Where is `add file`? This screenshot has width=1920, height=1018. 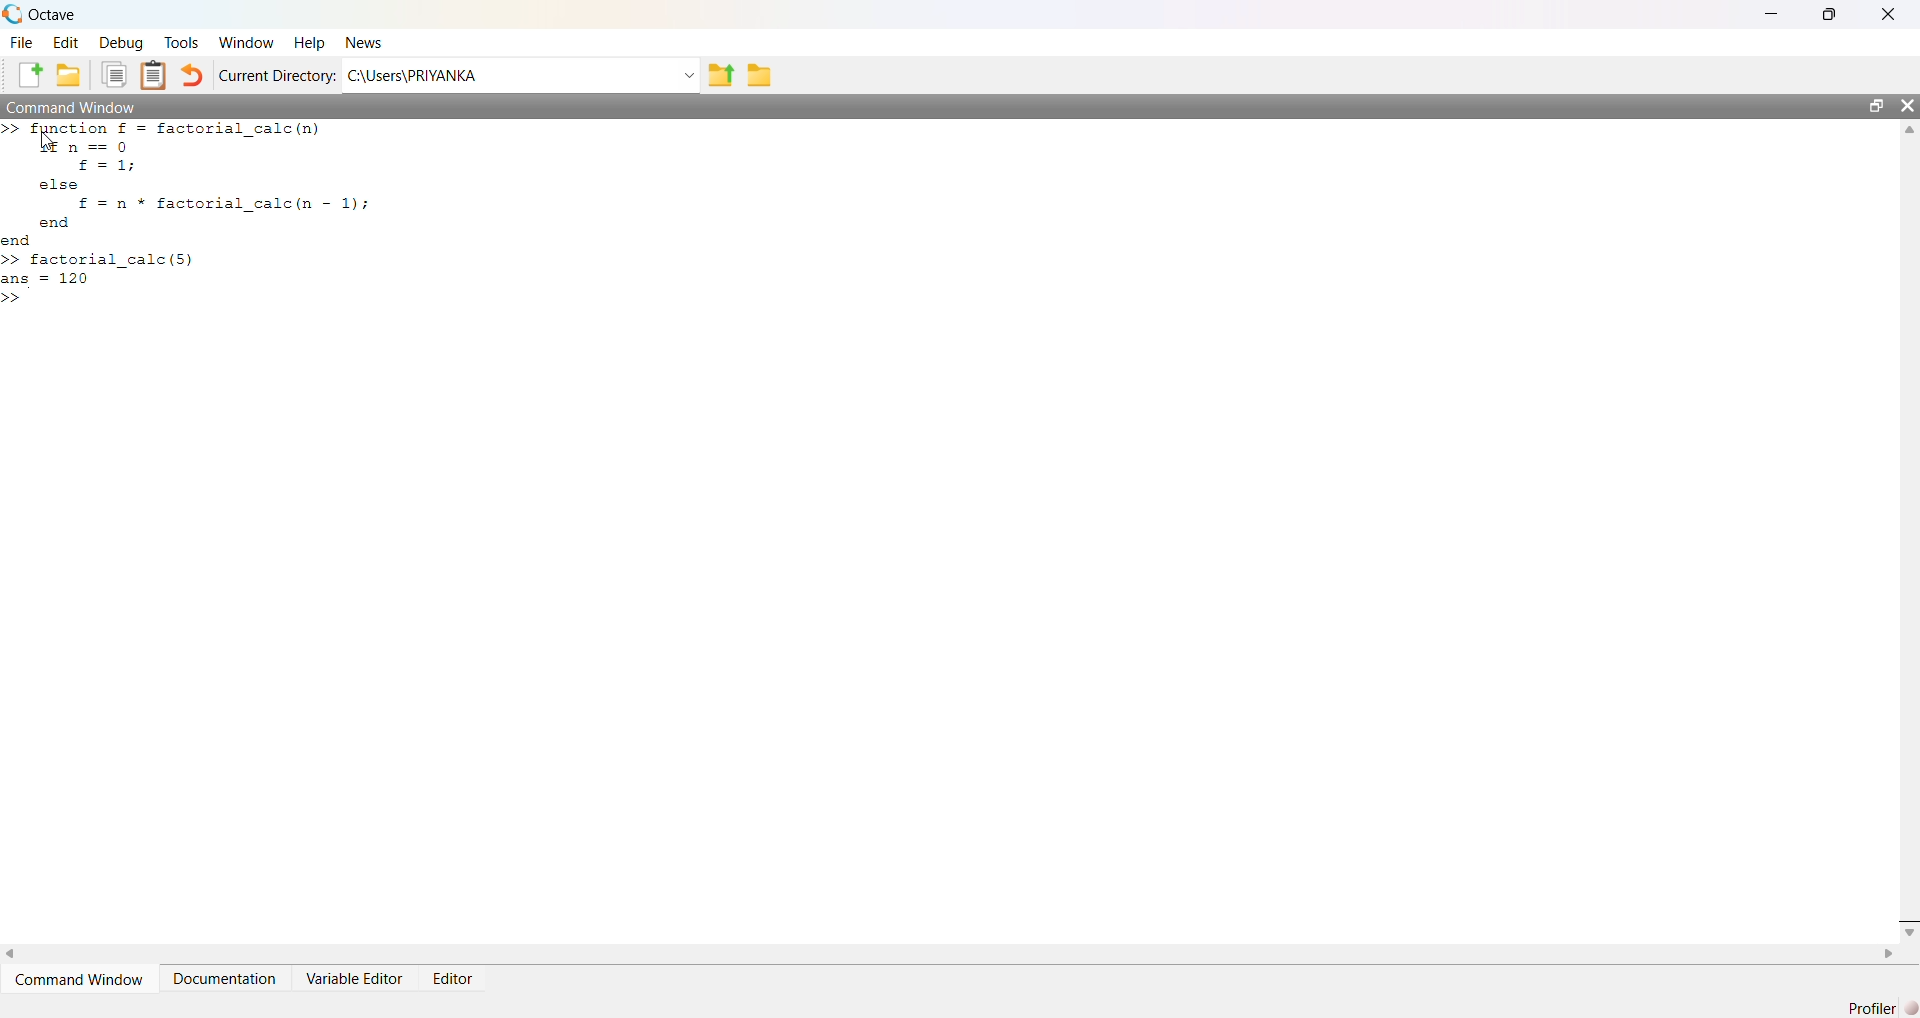 add file is located at coordinates (32, 76).